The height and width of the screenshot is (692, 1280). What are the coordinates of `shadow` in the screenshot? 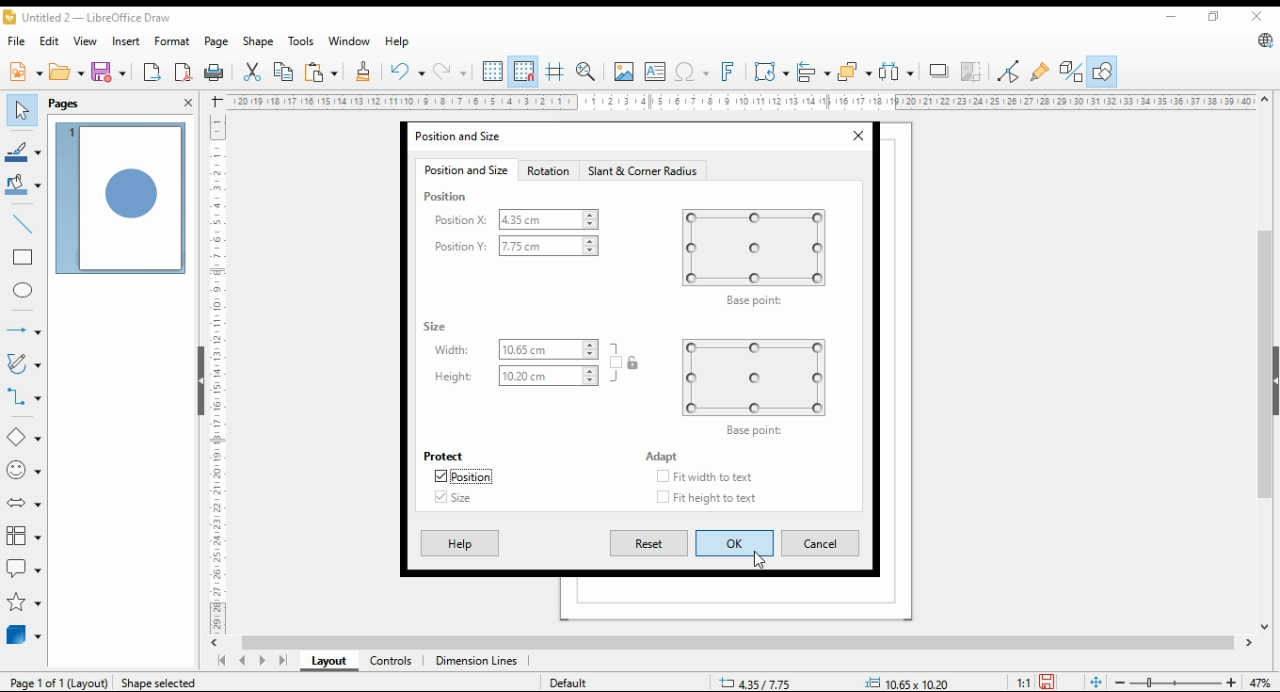 It's located at (936, 71).